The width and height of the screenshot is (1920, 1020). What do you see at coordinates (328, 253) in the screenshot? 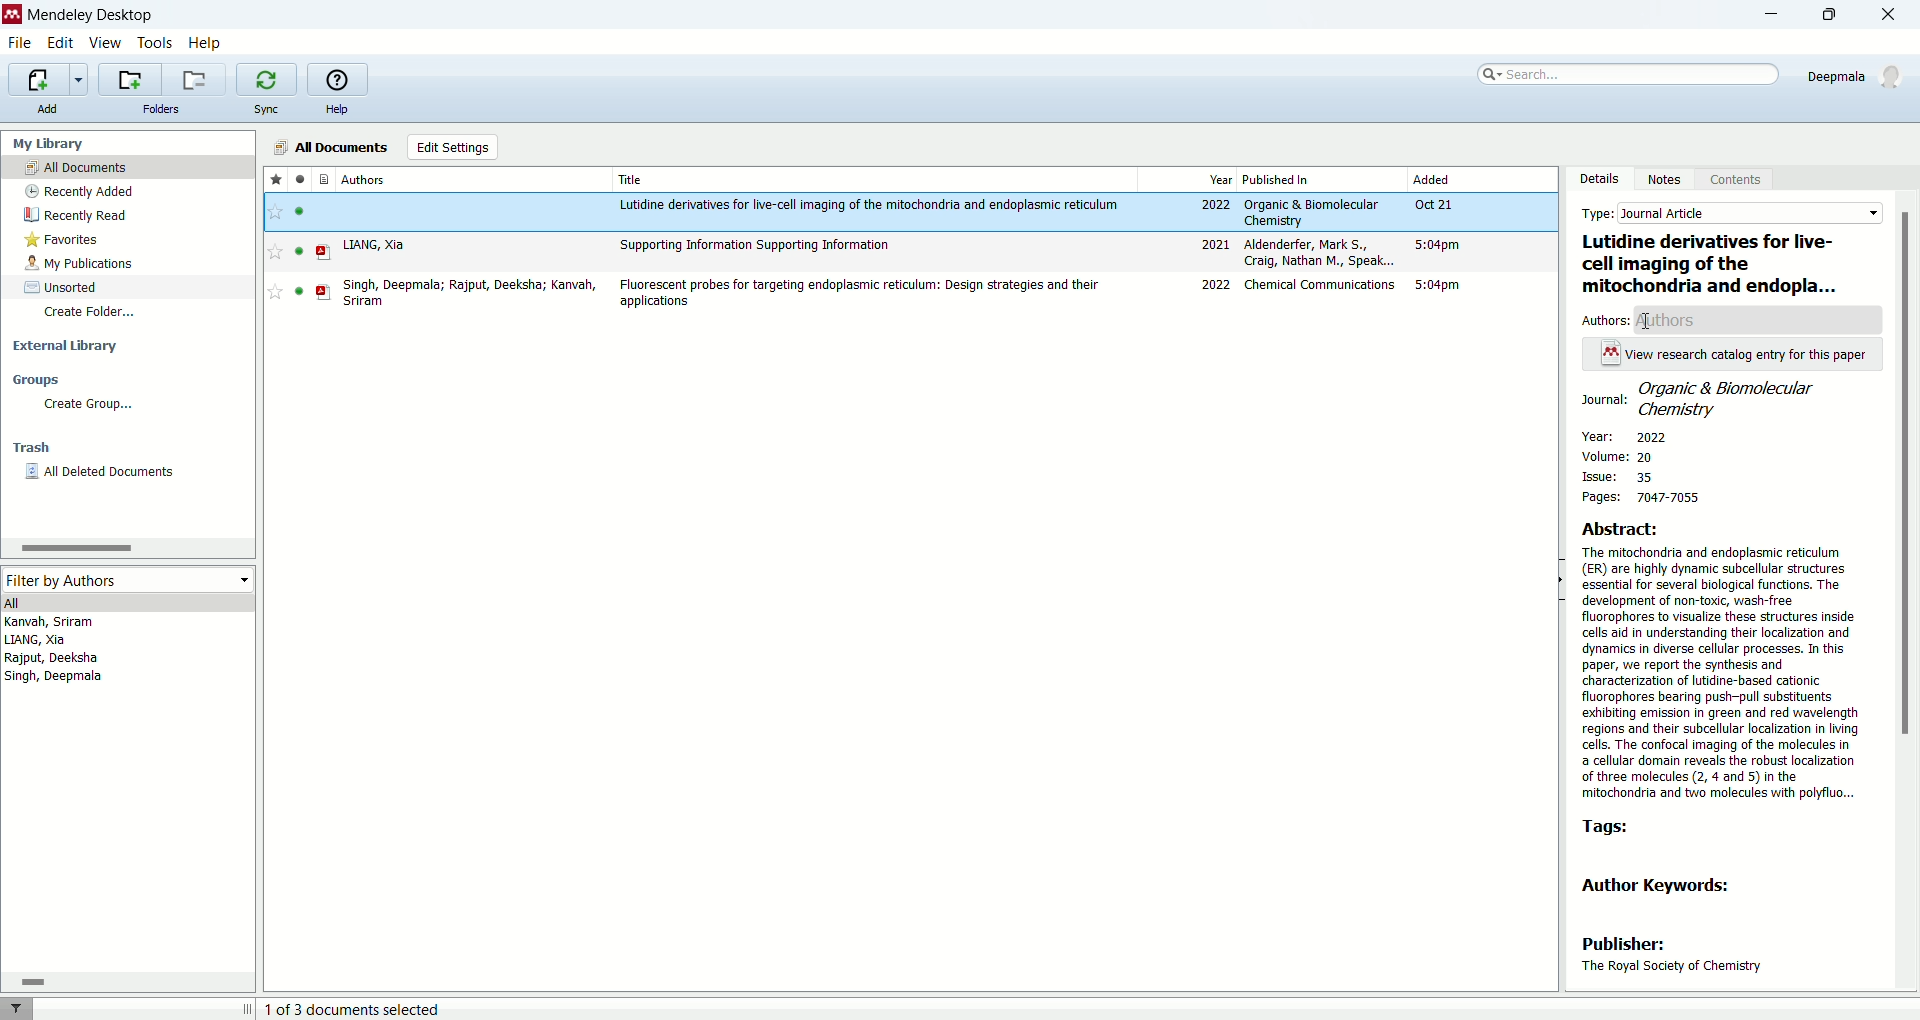
I see `PDF` at bounding box center [328, 253].